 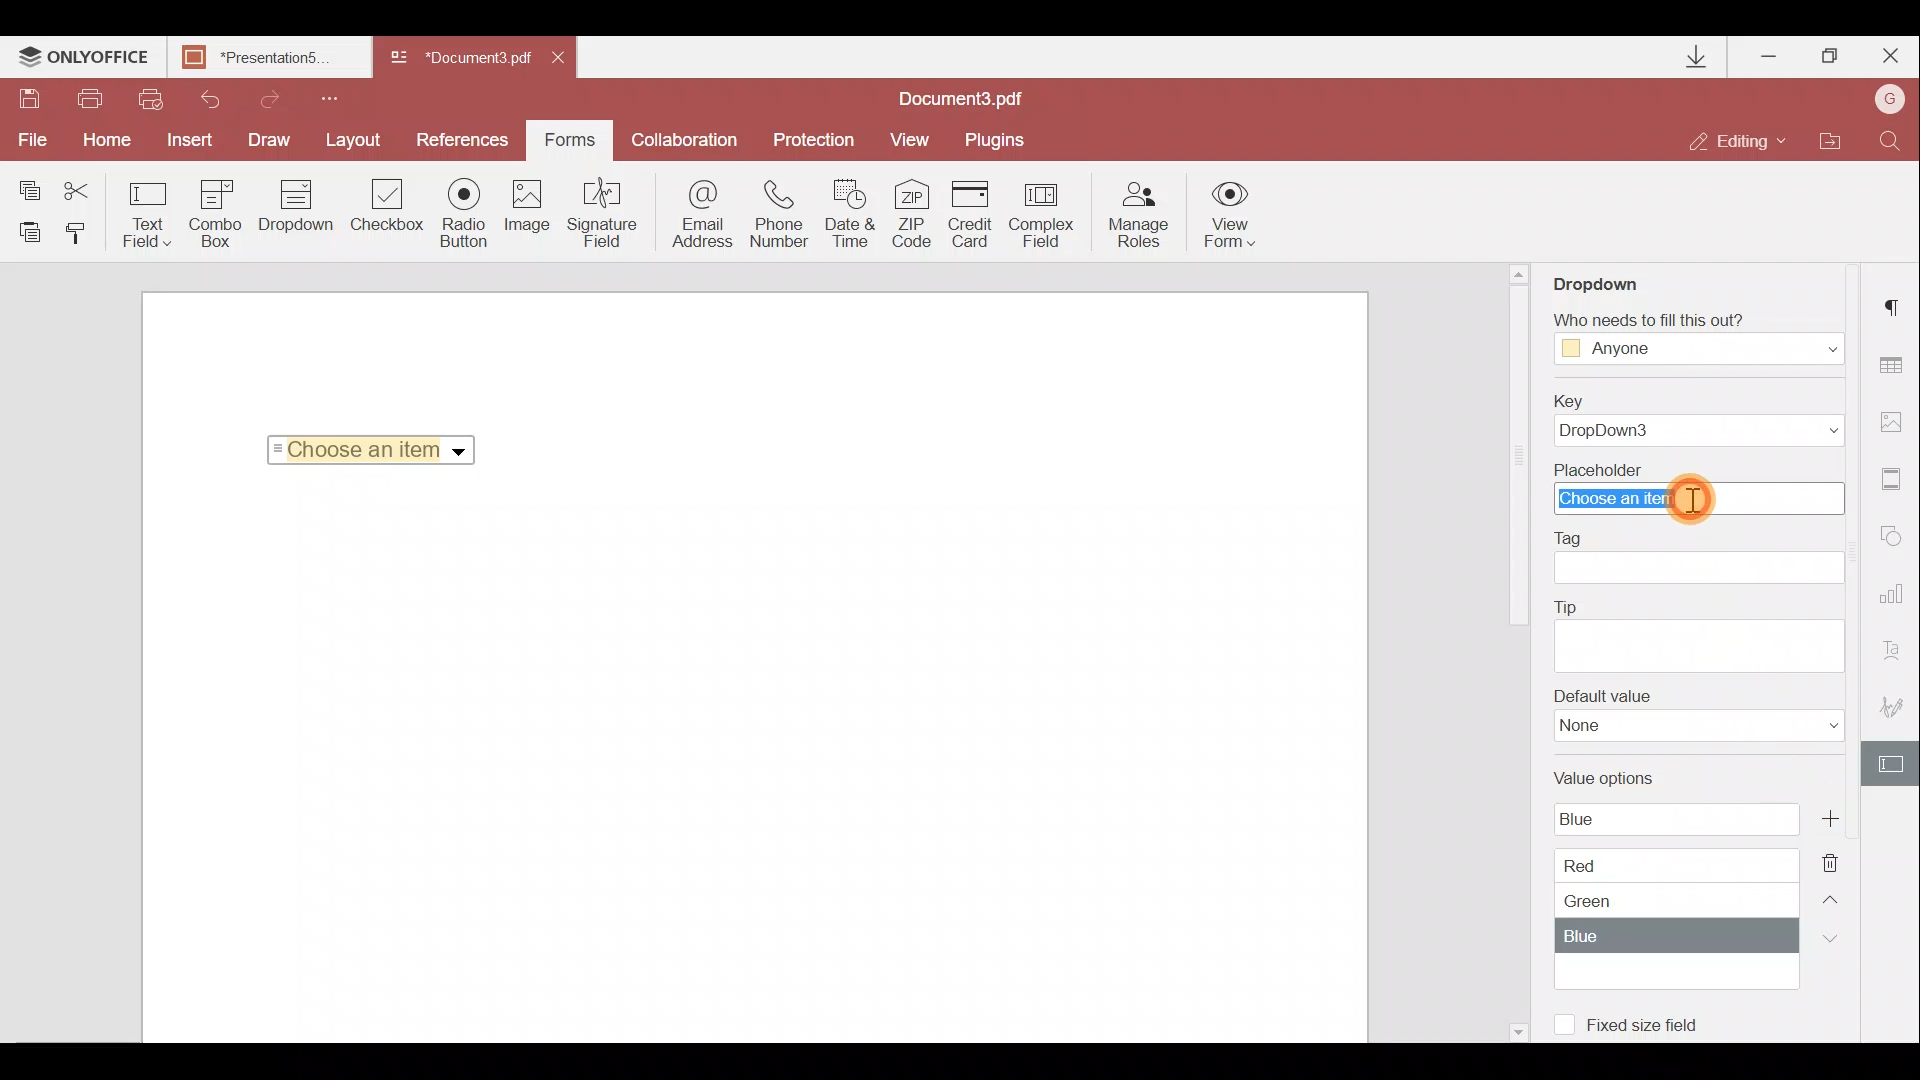 I want to click on Form settings, so click(x=1891, y=762).